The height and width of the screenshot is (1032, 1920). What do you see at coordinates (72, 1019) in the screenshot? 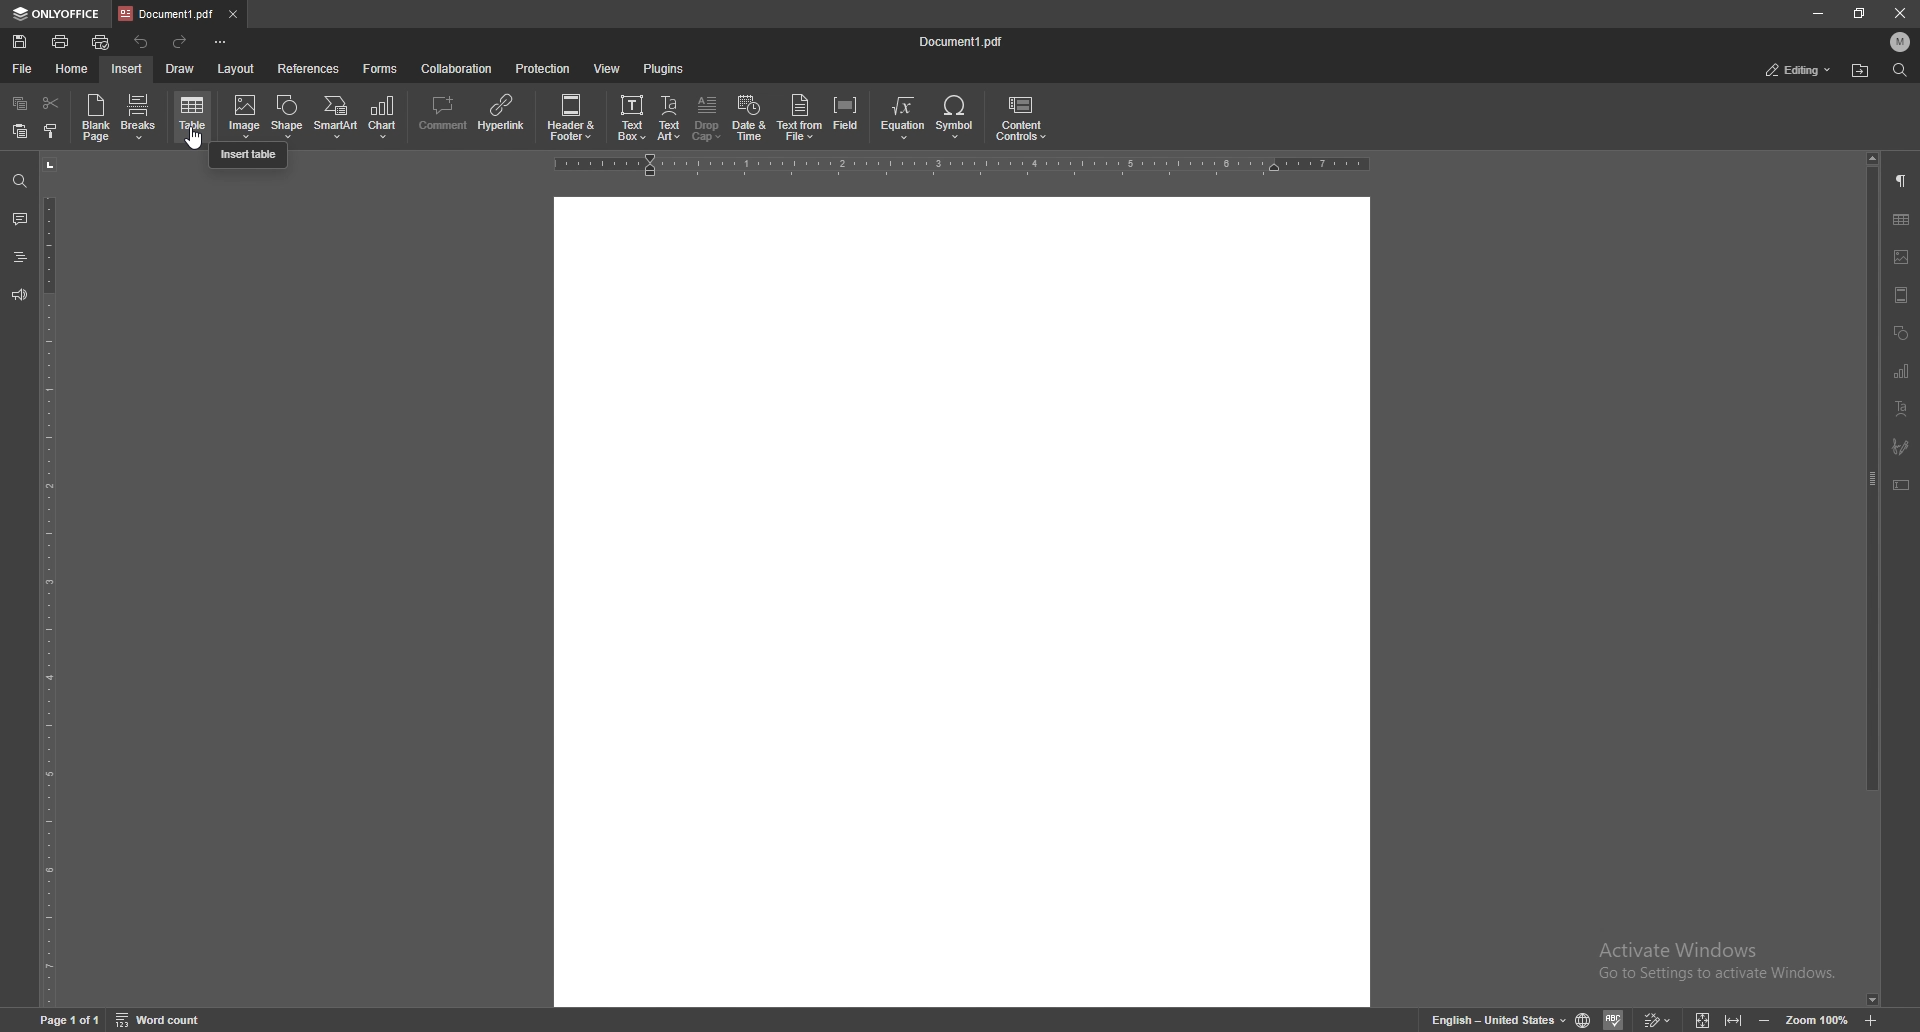
I see `page` at bounding box center [72, 1019].